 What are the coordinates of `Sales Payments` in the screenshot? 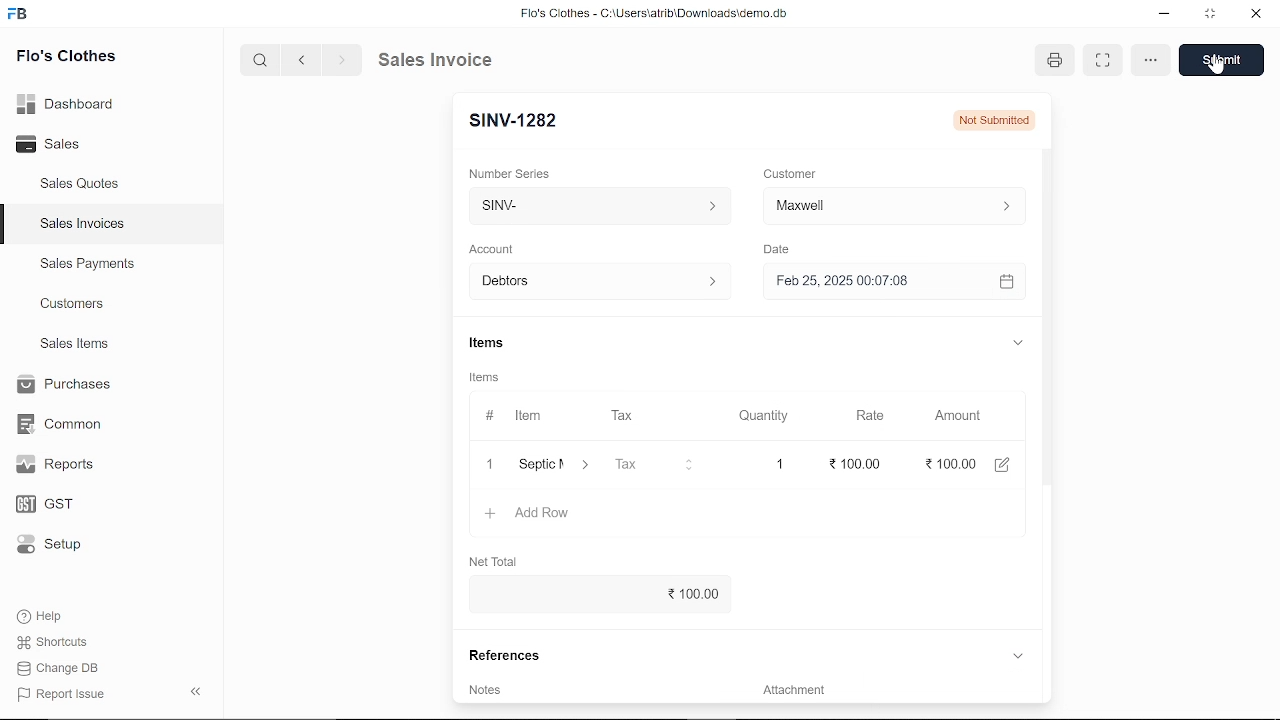 It's located at (87, 264).